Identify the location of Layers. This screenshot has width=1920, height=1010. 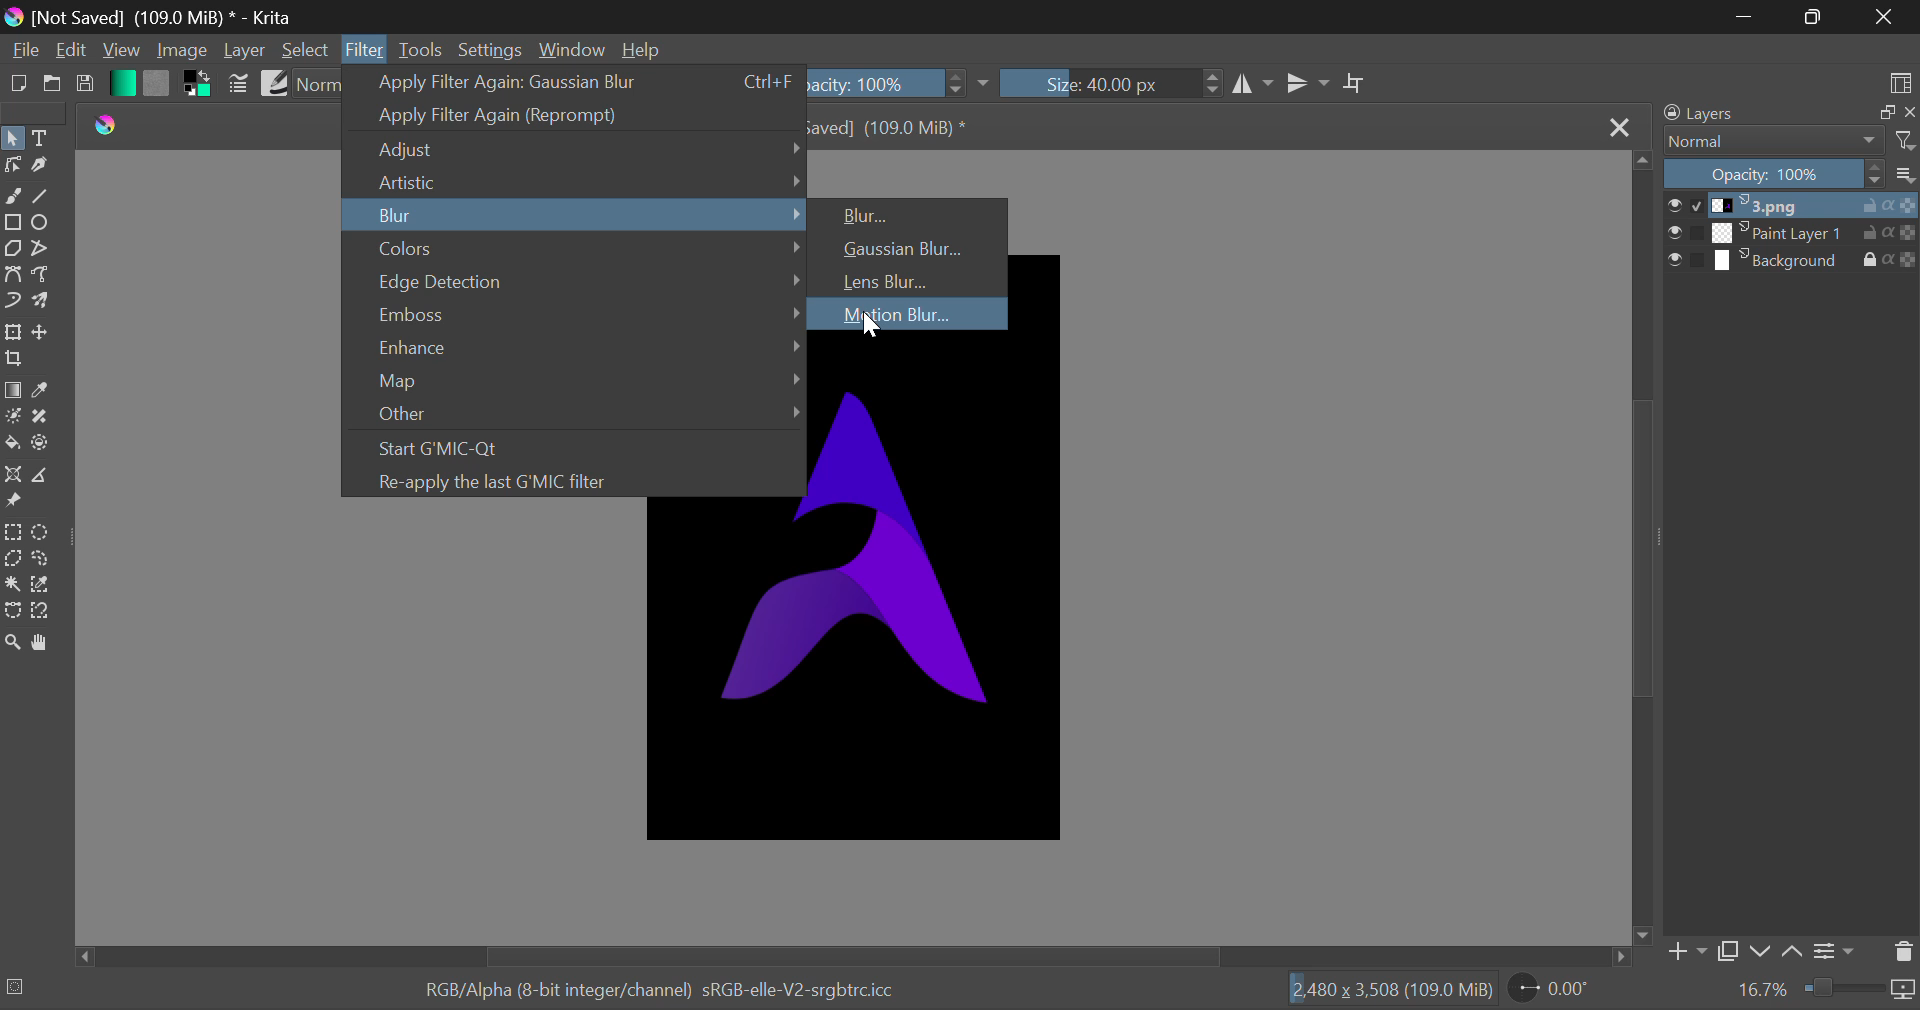
(1784, 113).